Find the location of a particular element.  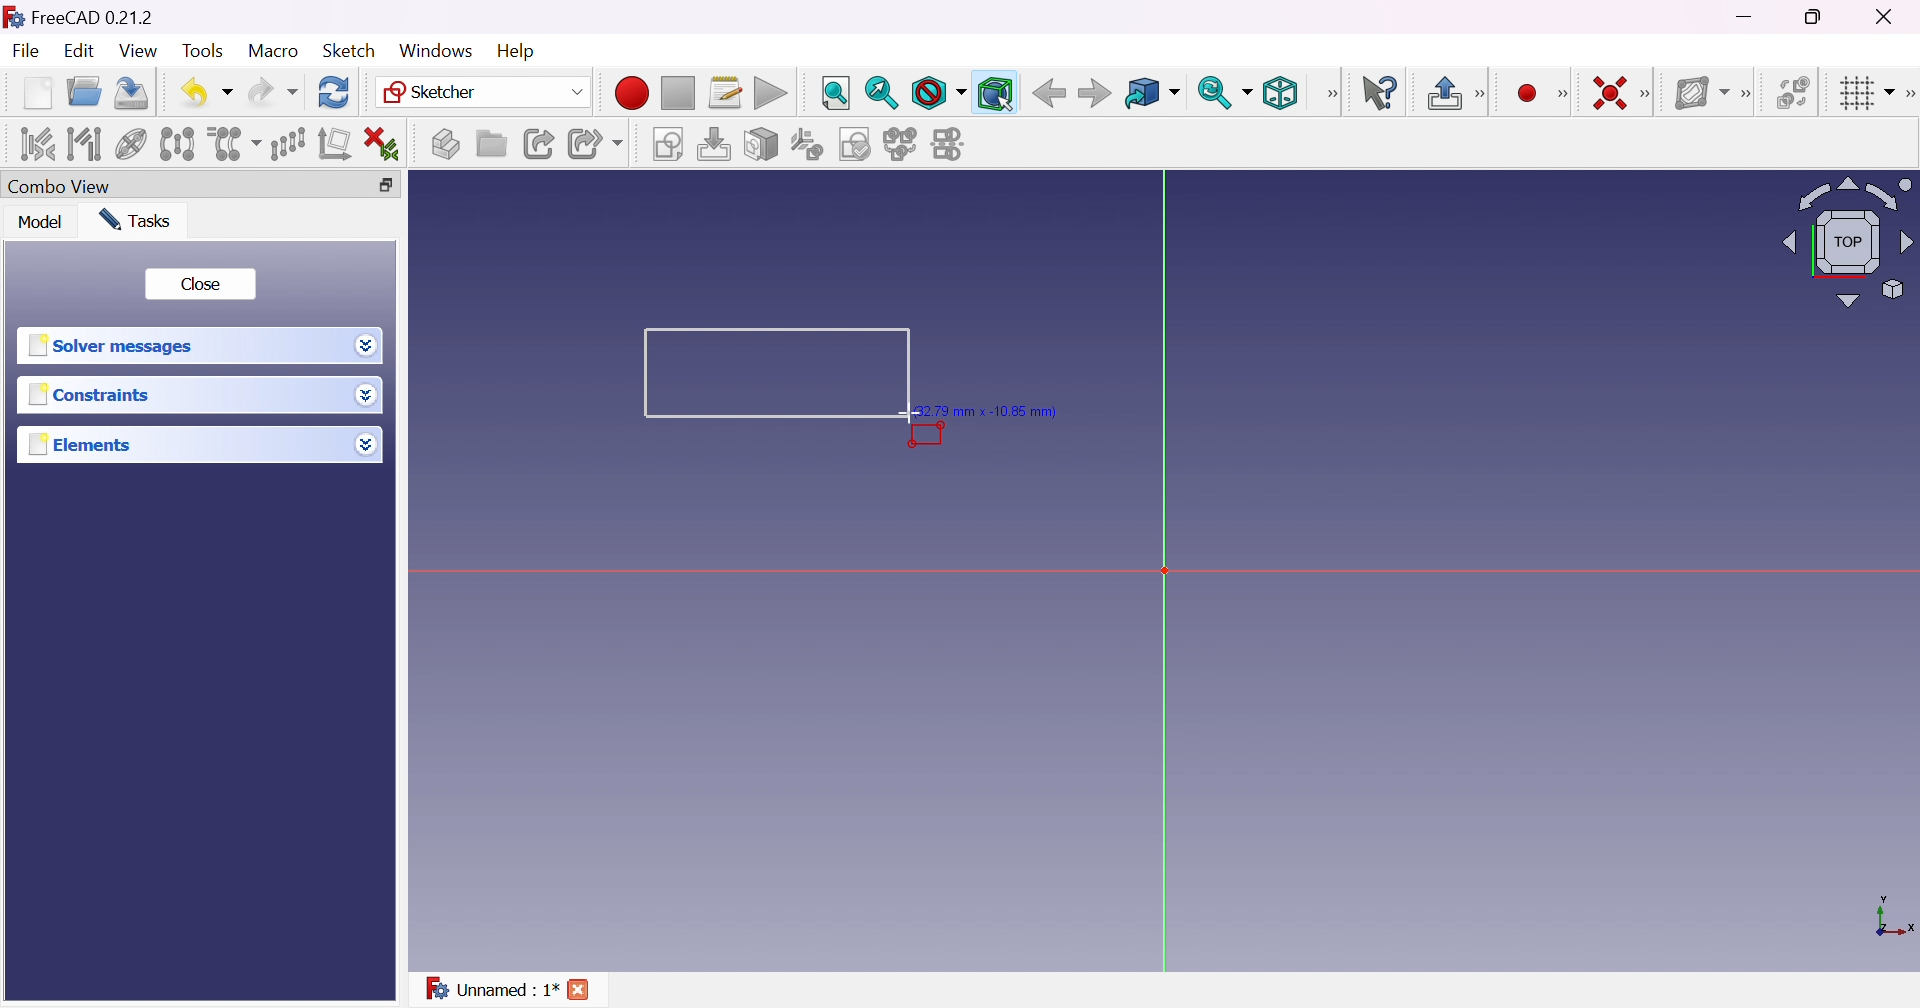

Merge sketches is located at coordinates (900, 145).